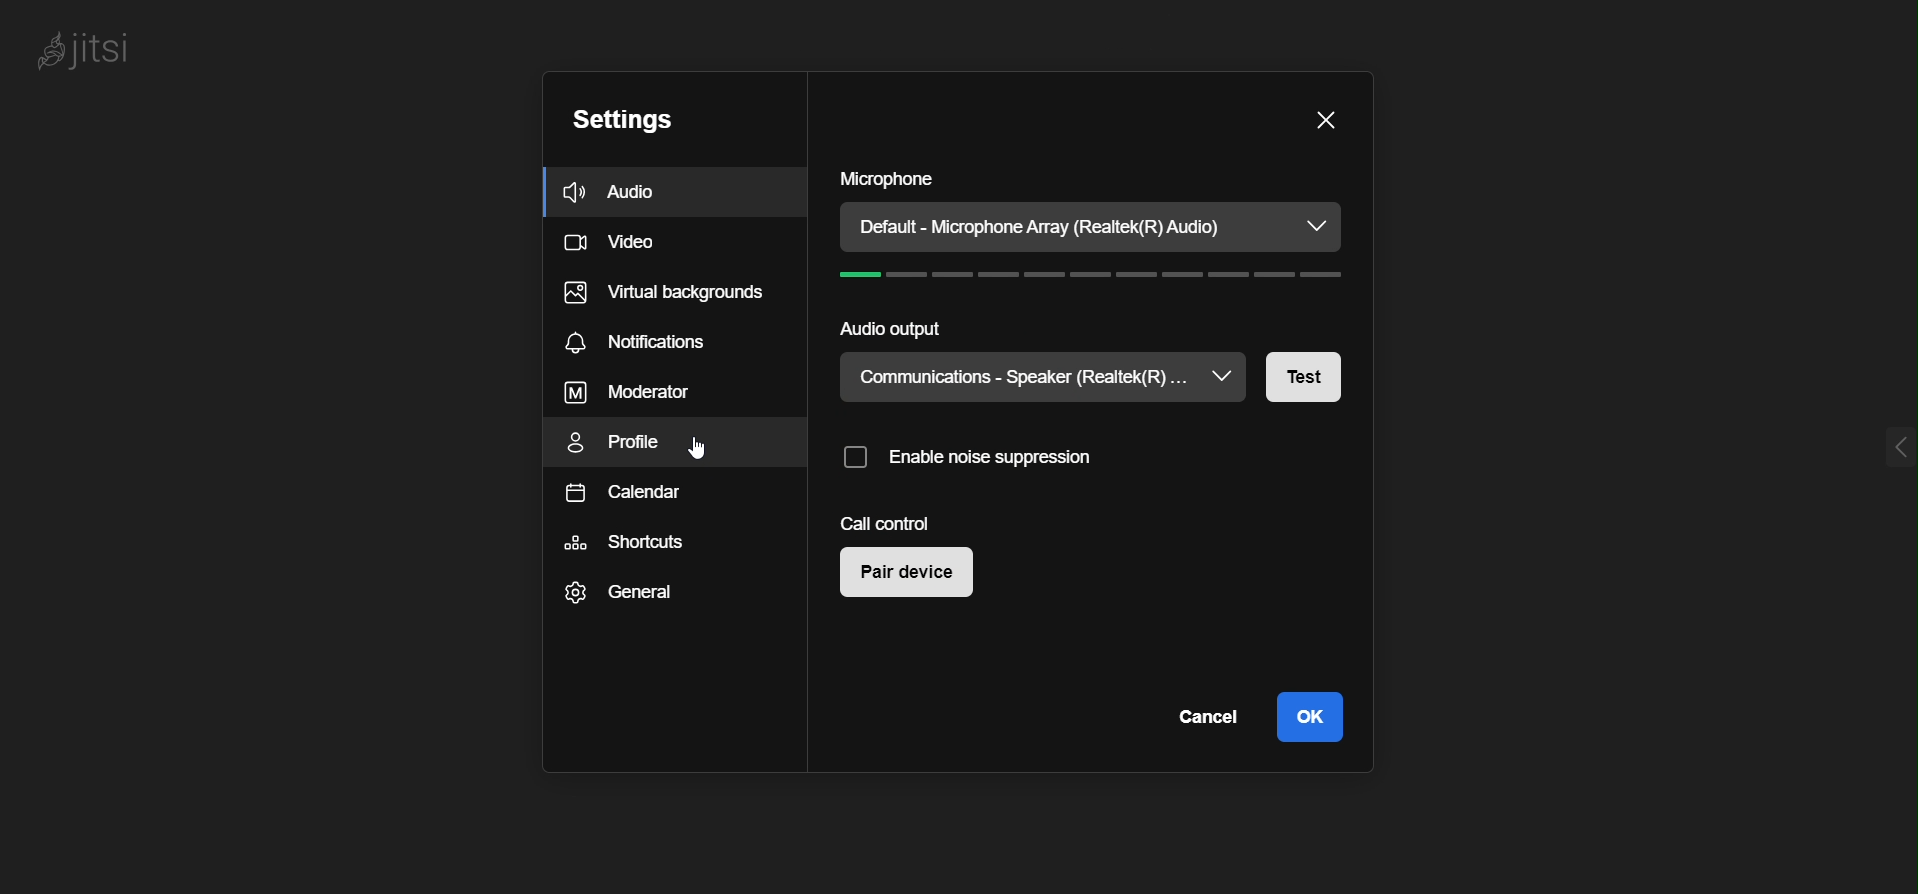  I want to click on calendar, so click(621, 497).